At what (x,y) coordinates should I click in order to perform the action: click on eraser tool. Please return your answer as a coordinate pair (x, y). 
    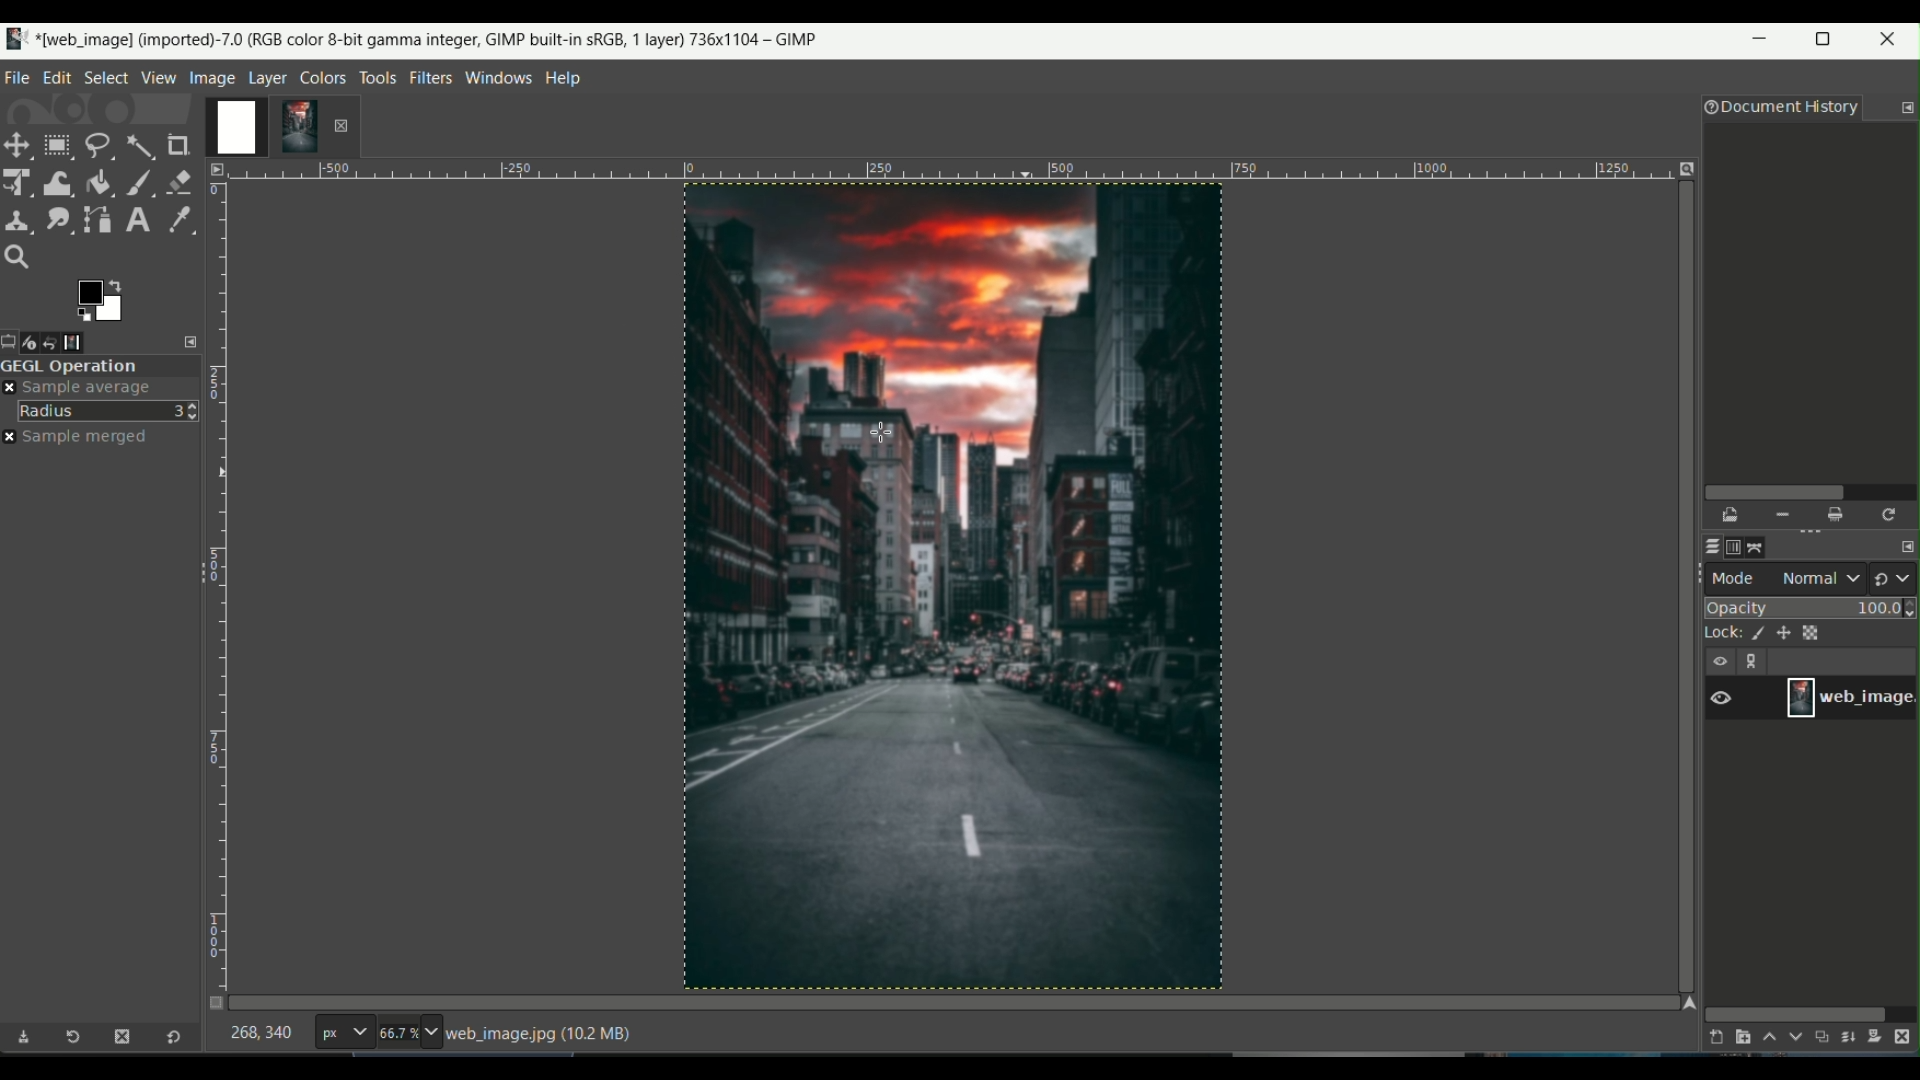
    Looking at the image, I should click on (181, 179).